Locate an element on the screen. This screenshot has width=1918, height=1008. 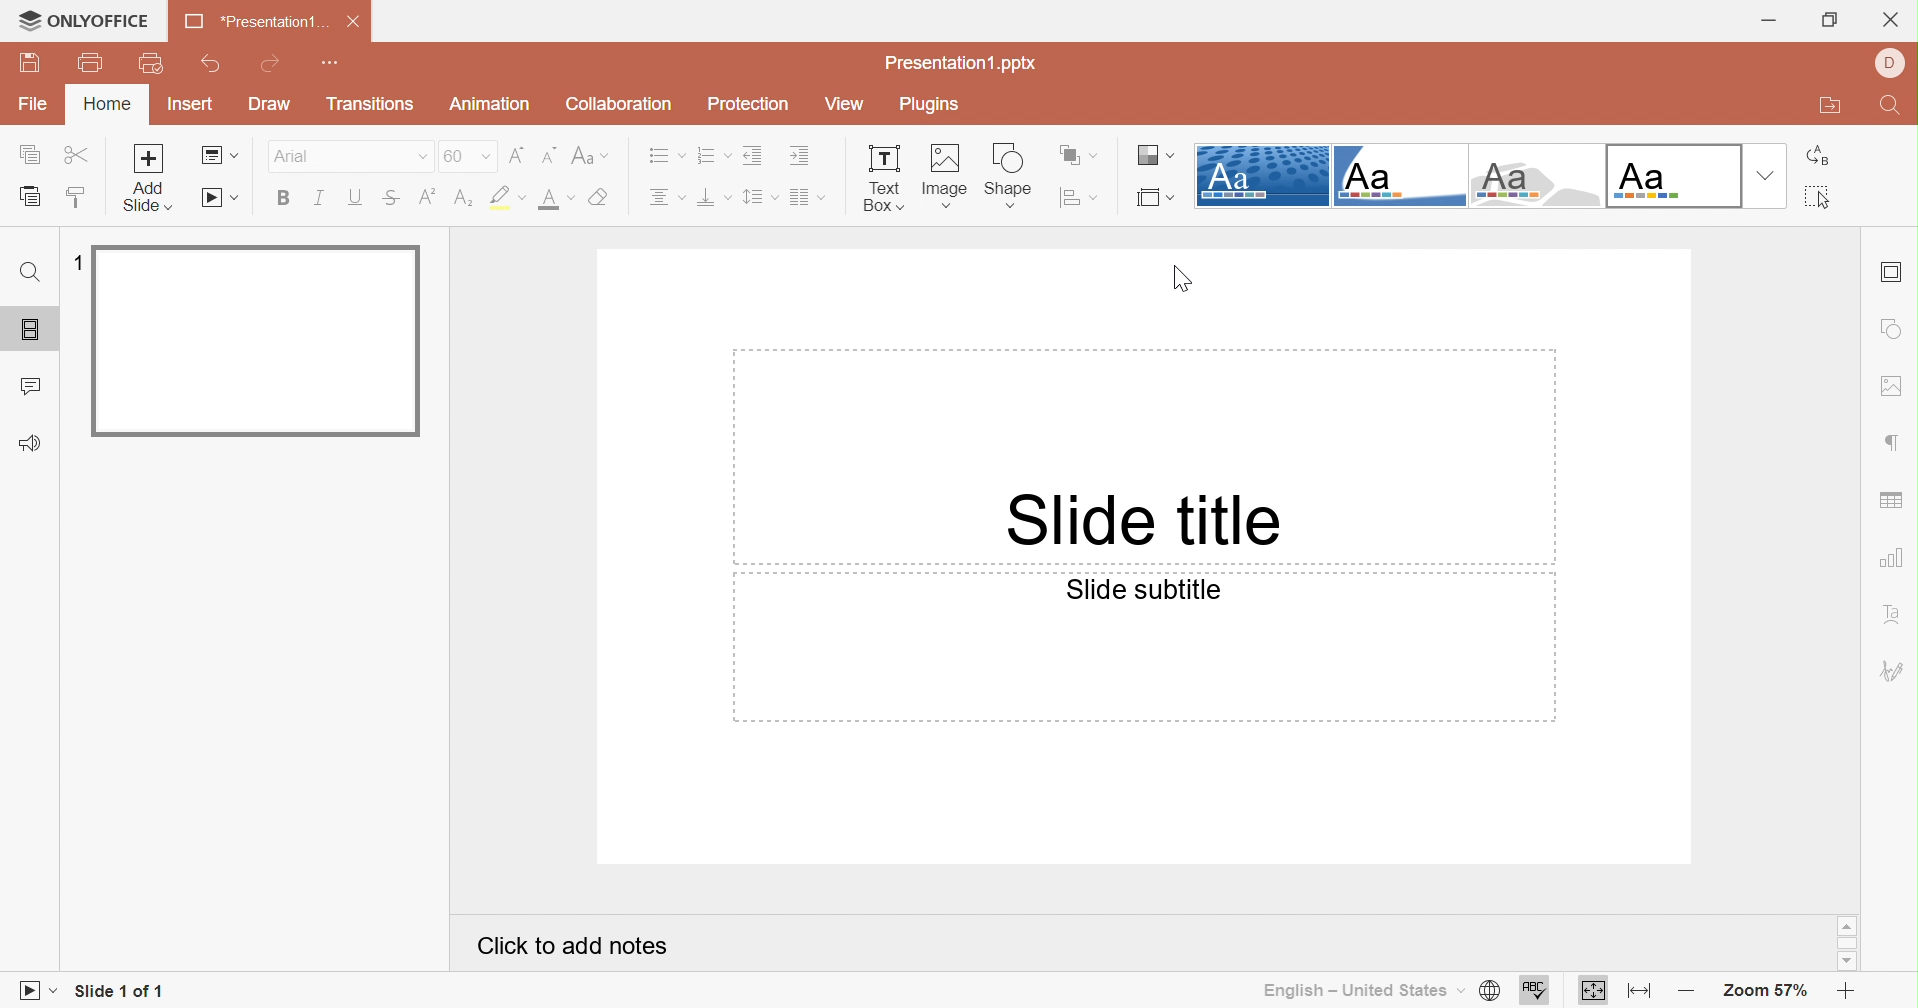
Cut is located at coordinates (74, 153).